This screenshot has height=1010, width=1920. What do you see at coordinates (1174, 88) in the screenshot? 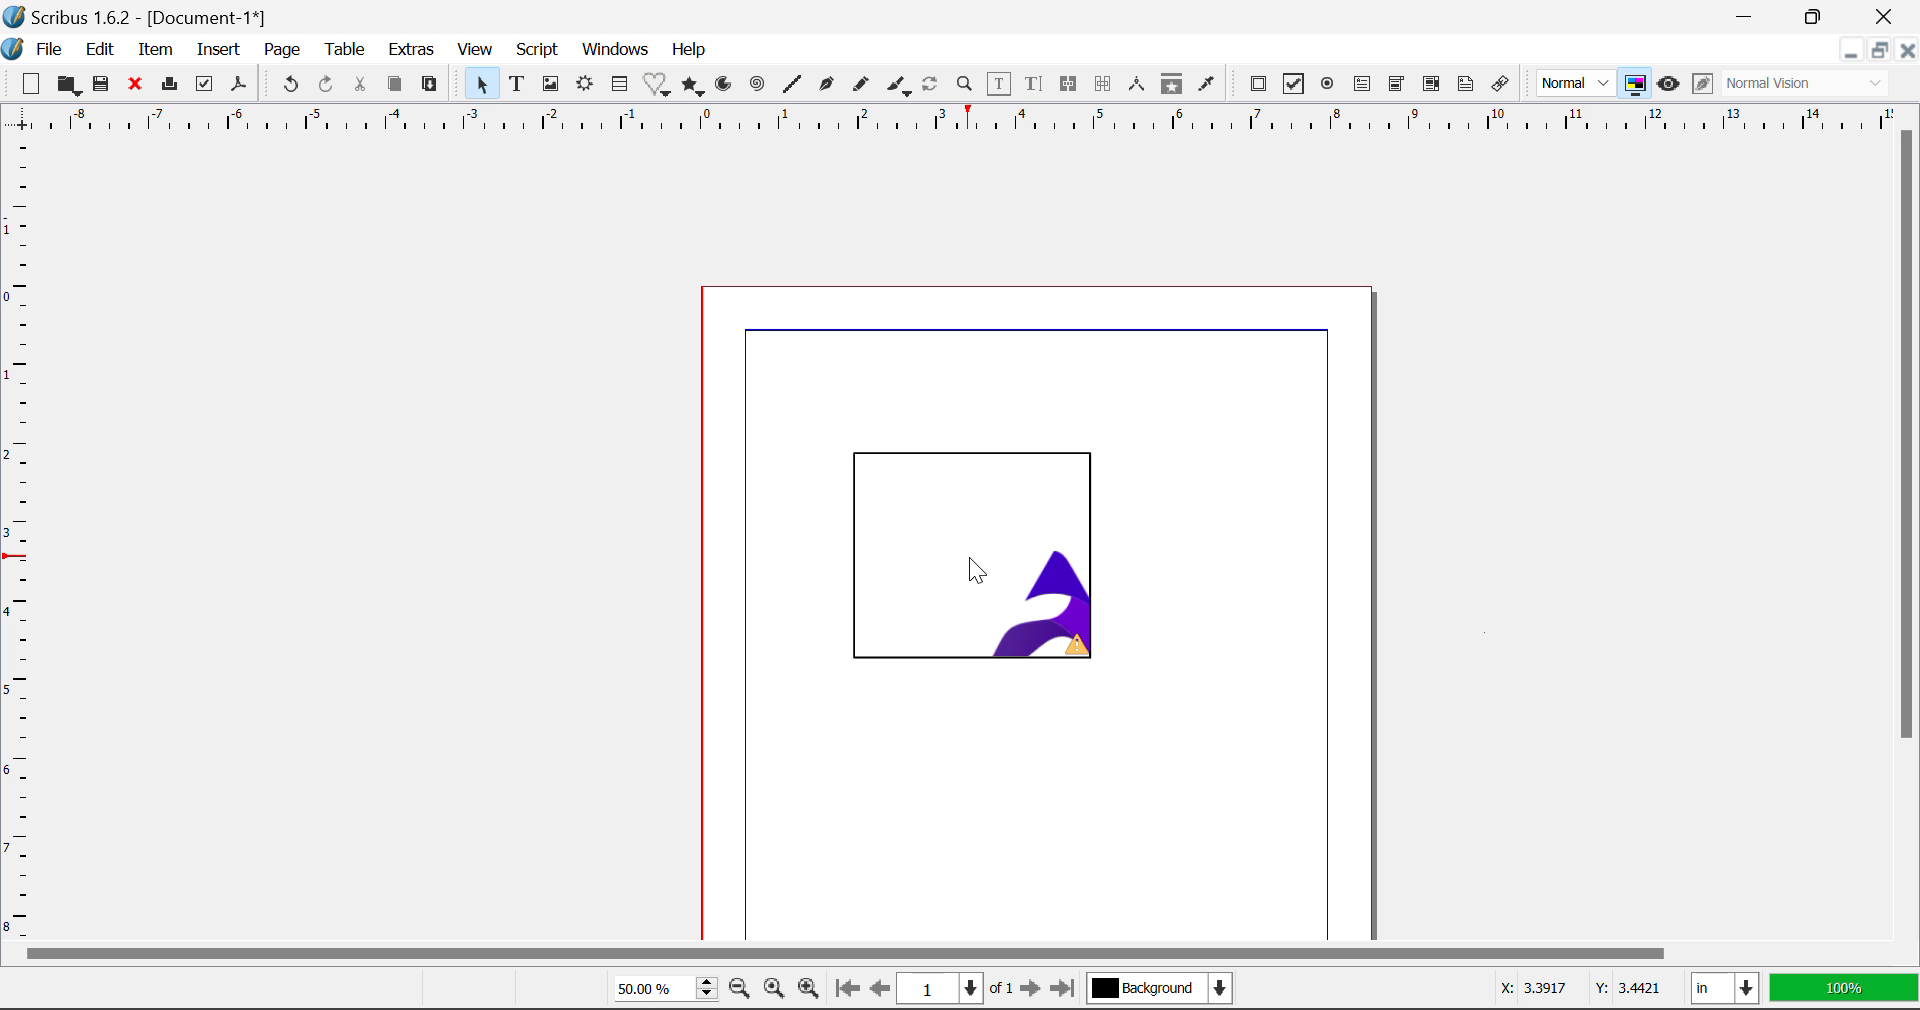
I see `Copy Item Properties` at bounding box center [1174, 88].